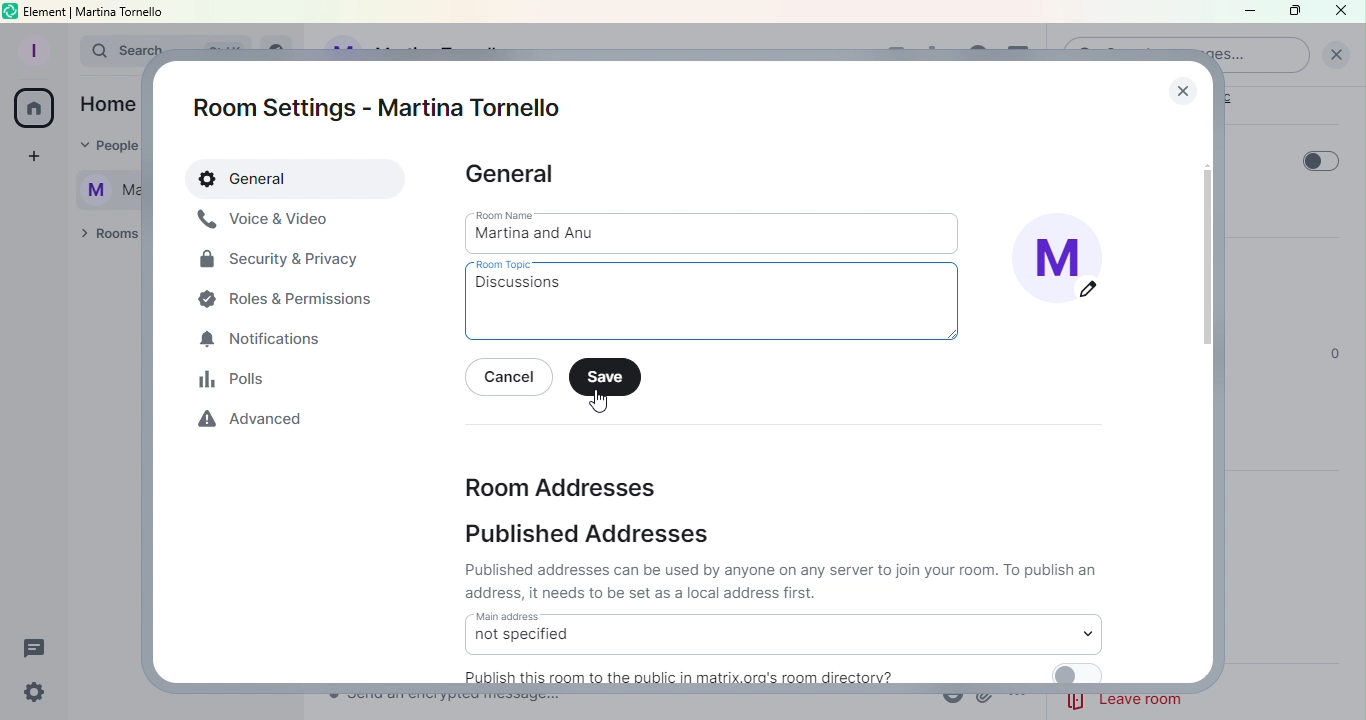  Describe the element at coordinates (610, 378) in the screenshot. I see `Save` at that location.